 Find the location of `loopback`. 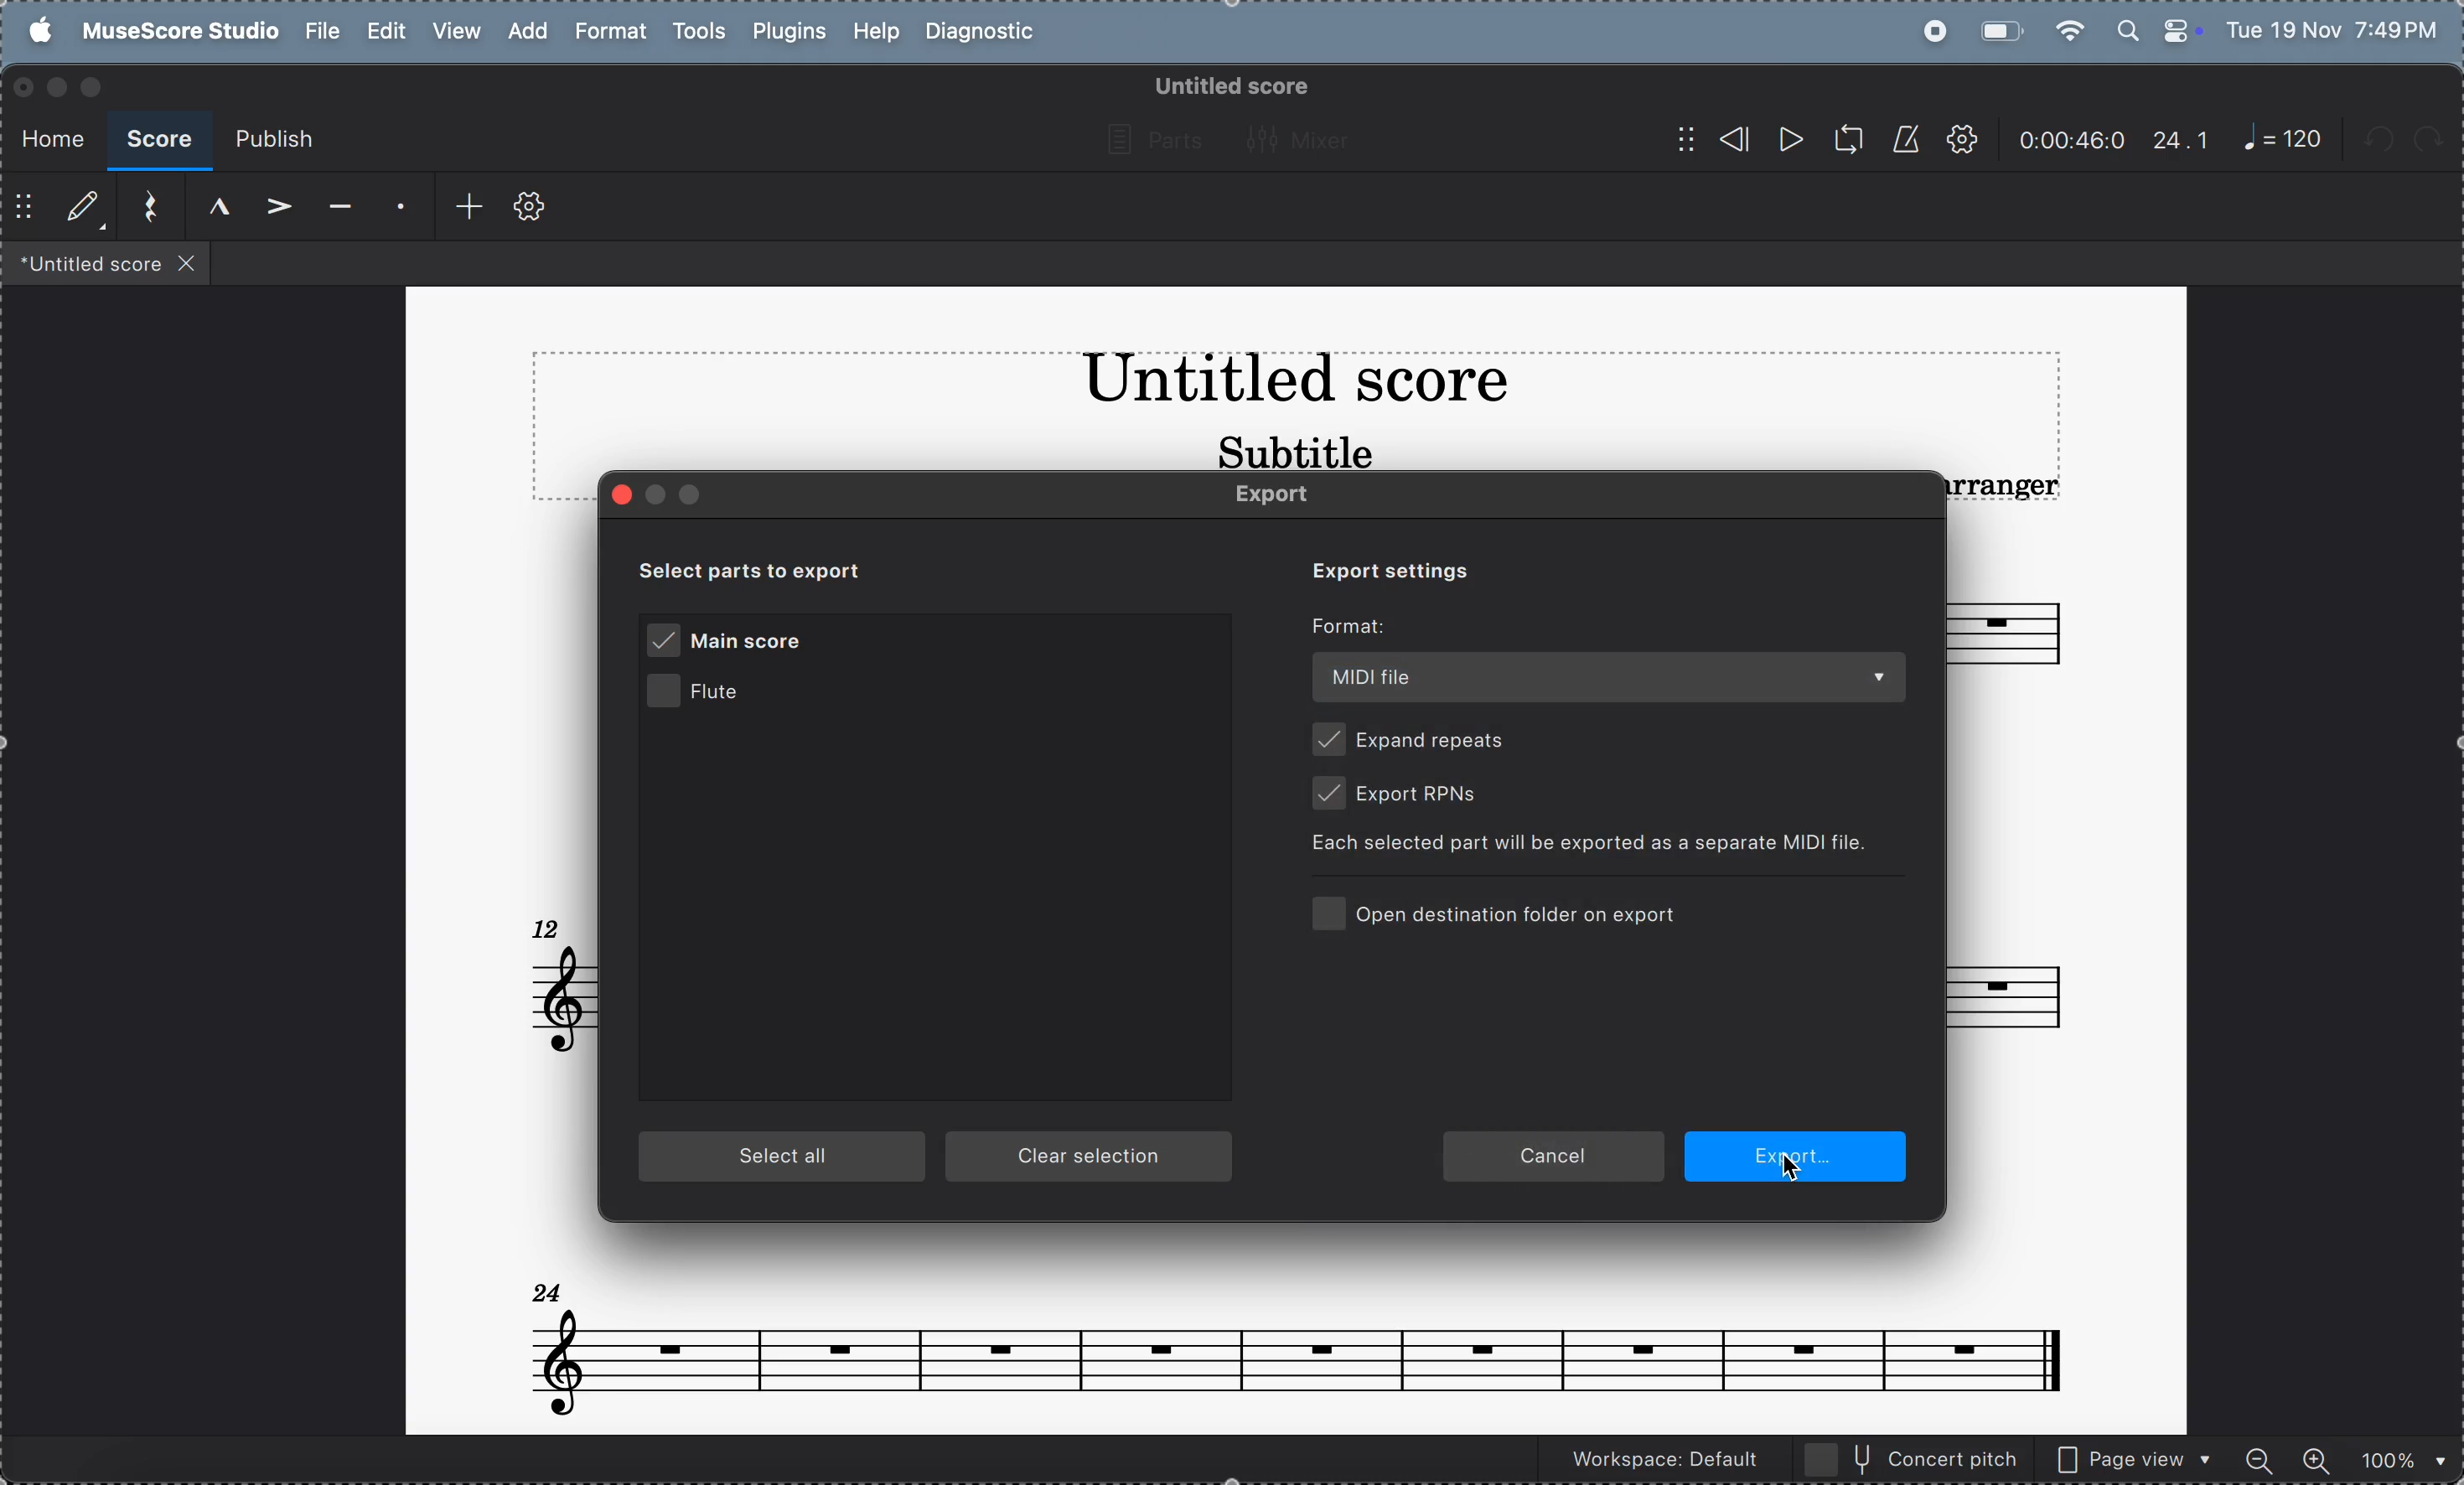

loopback is located at coordinates (1841, 140).